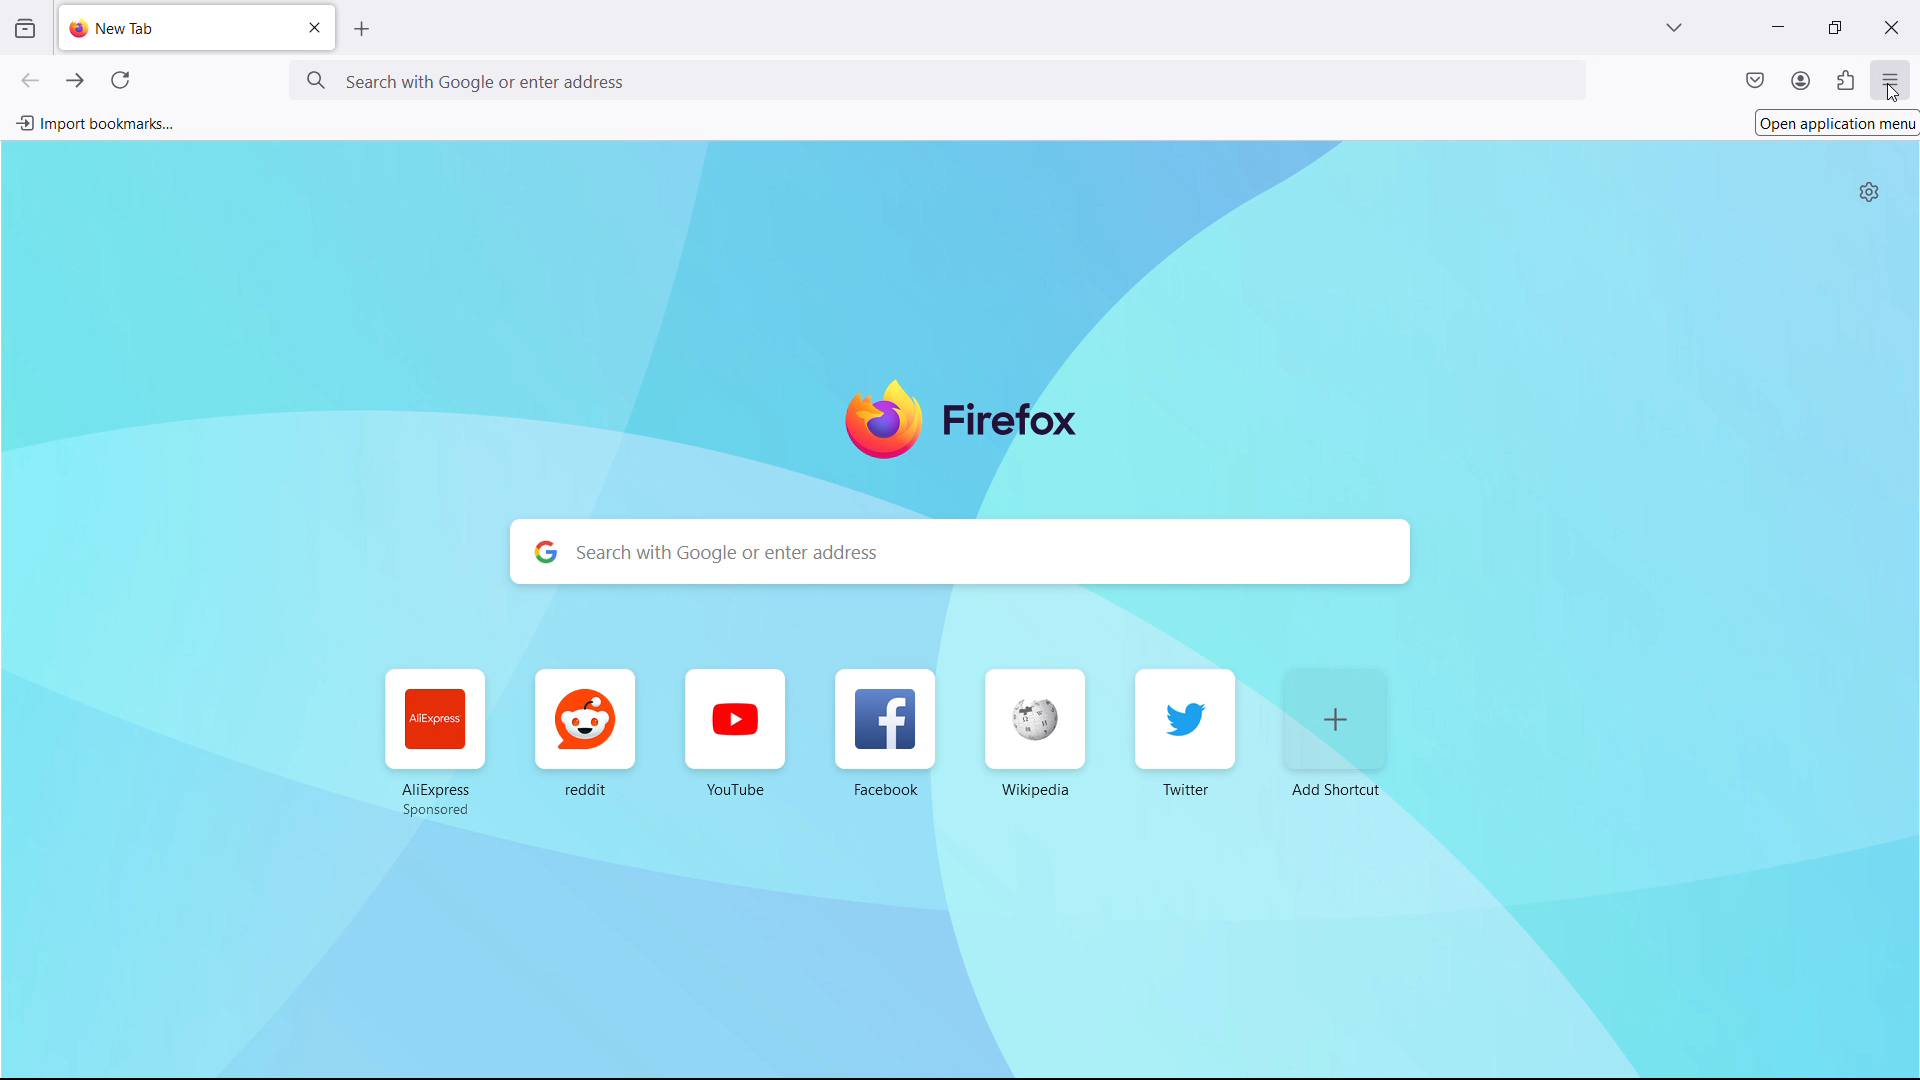  What do you see at coordinates (742, 732) in the screenshot?
I see `YouTube` at bounding box center [742, 732].